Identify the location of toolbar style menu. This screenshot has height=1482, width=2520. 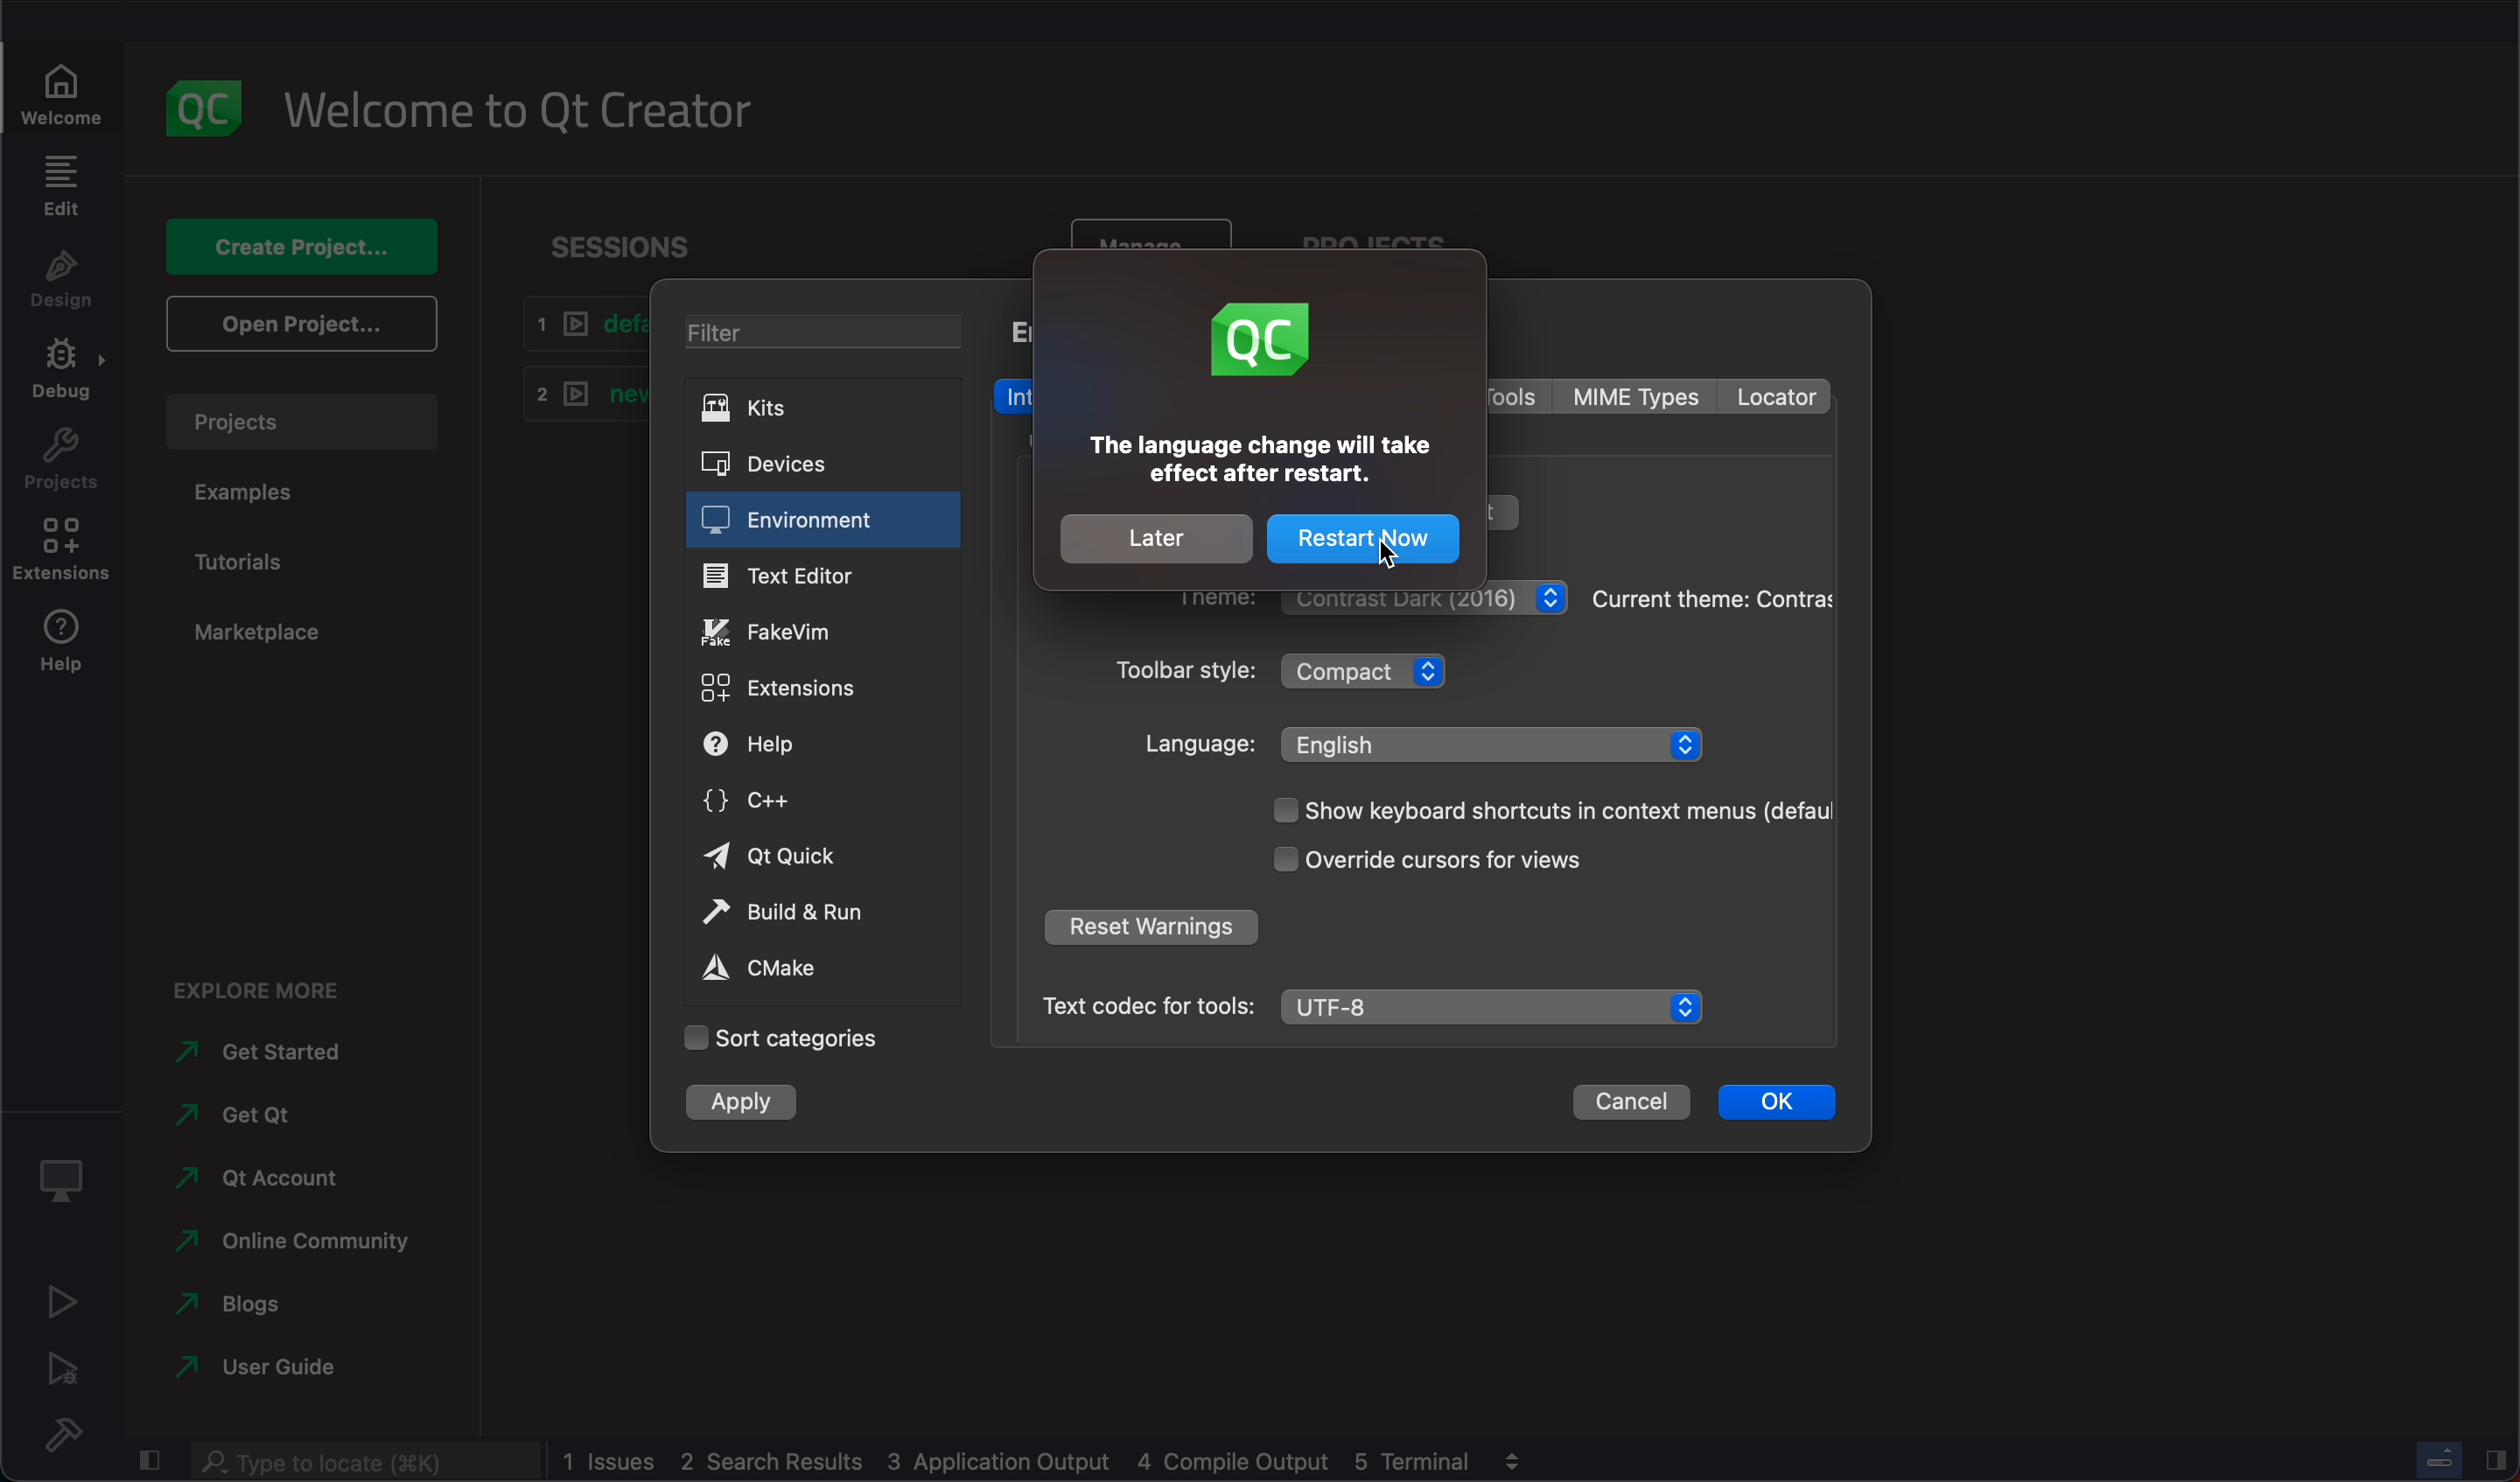
(1362, 669).